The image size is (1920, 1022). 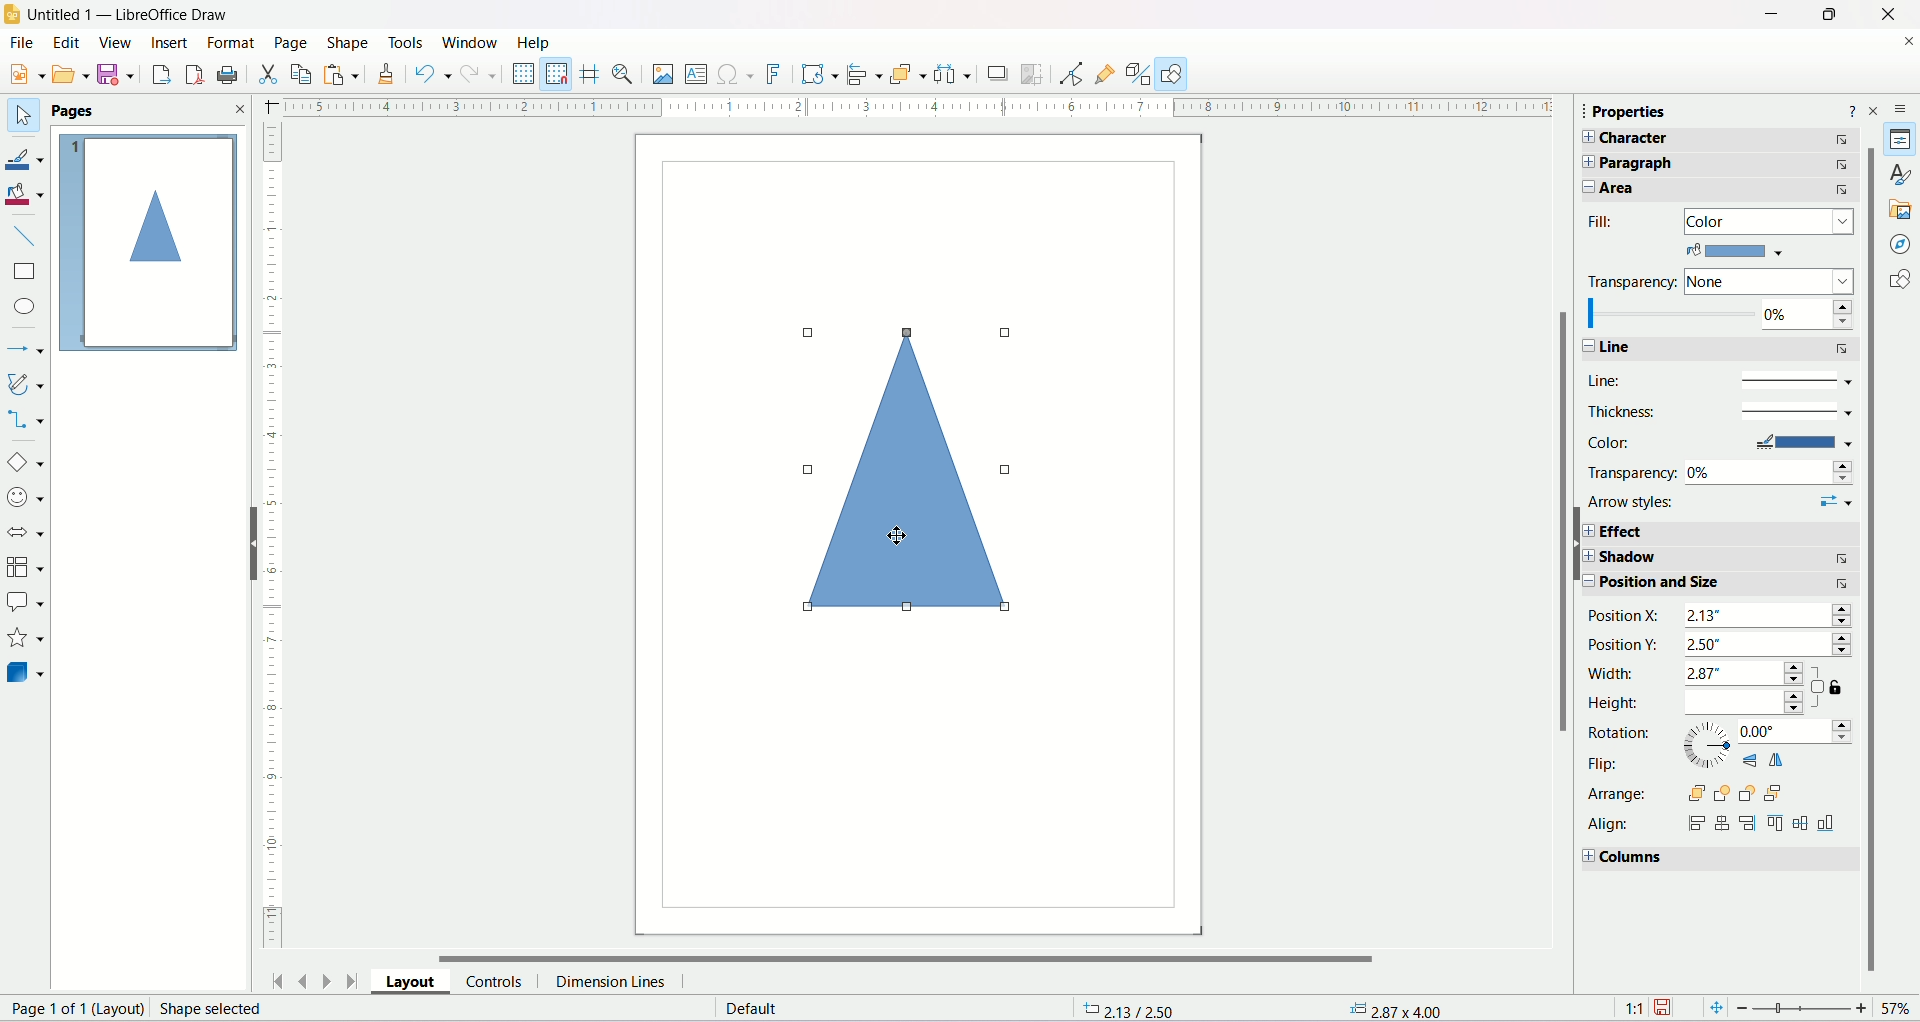 I want to click on Paste, so click(x=342, y=73).